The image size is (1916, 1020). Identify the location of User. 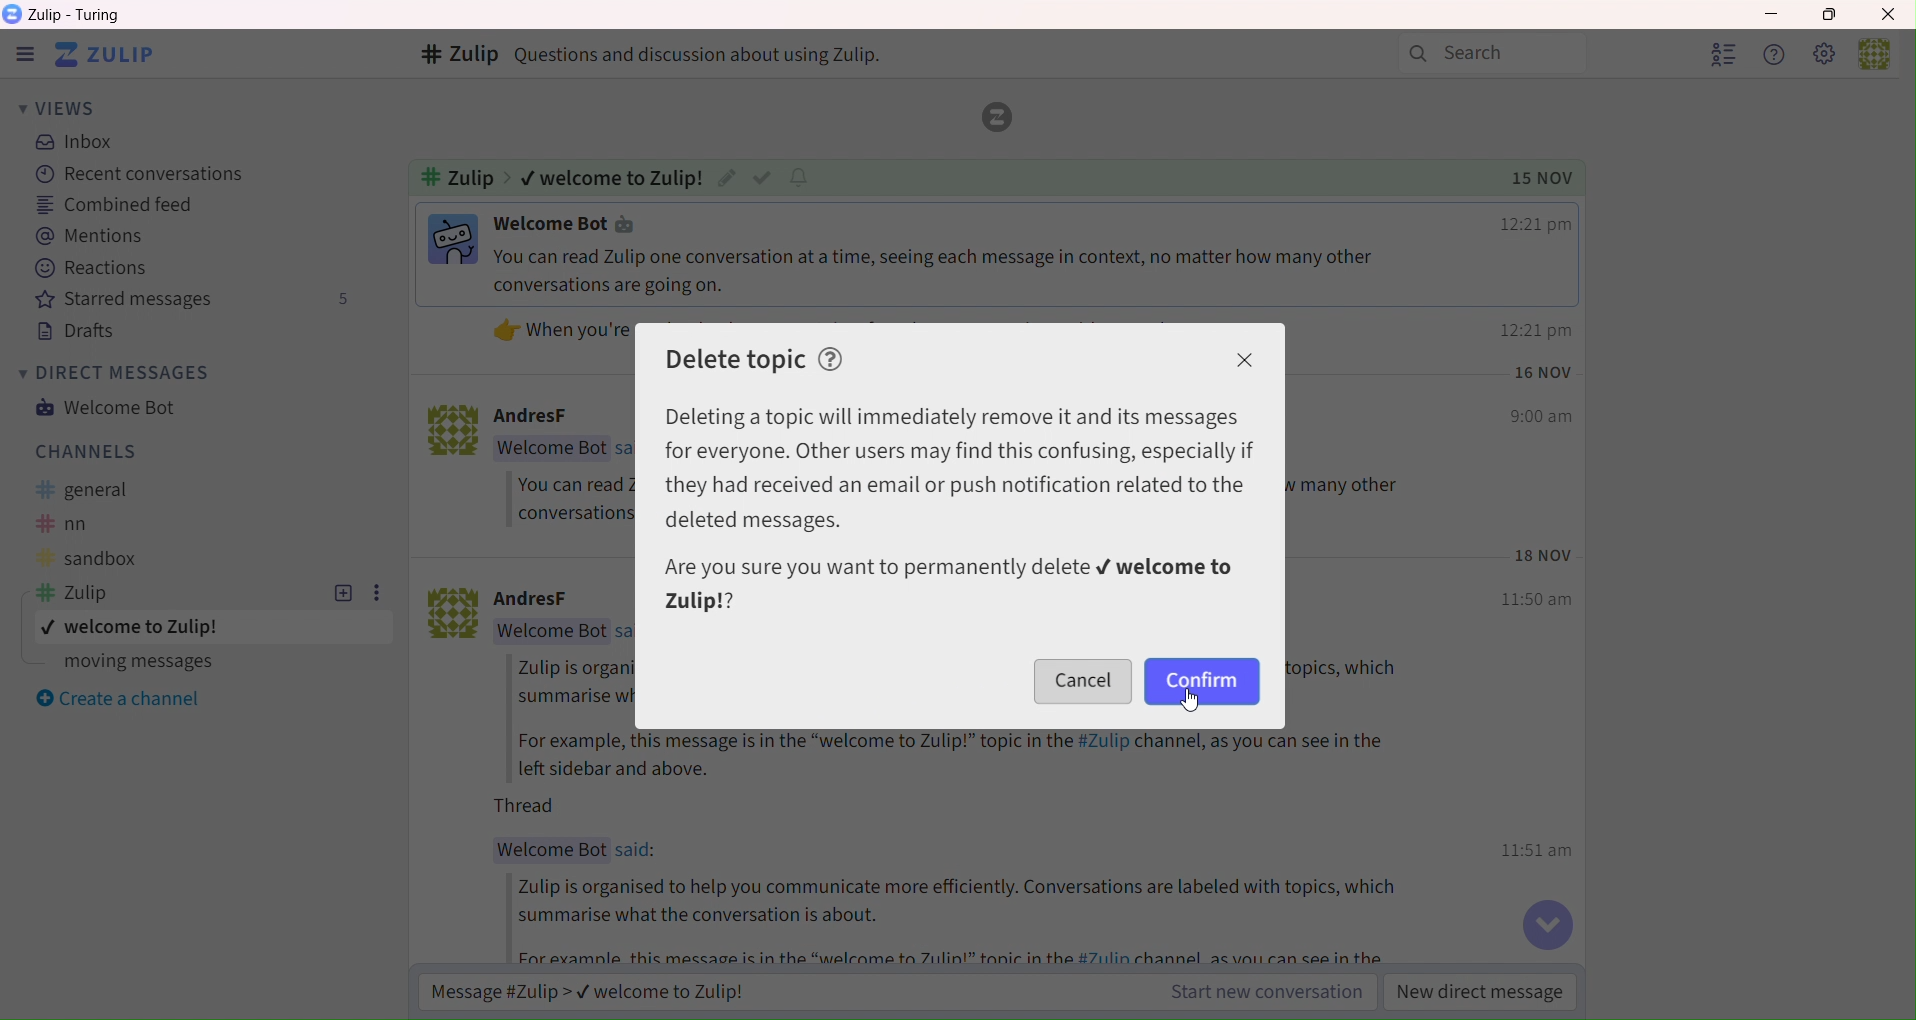
(1724, 56).